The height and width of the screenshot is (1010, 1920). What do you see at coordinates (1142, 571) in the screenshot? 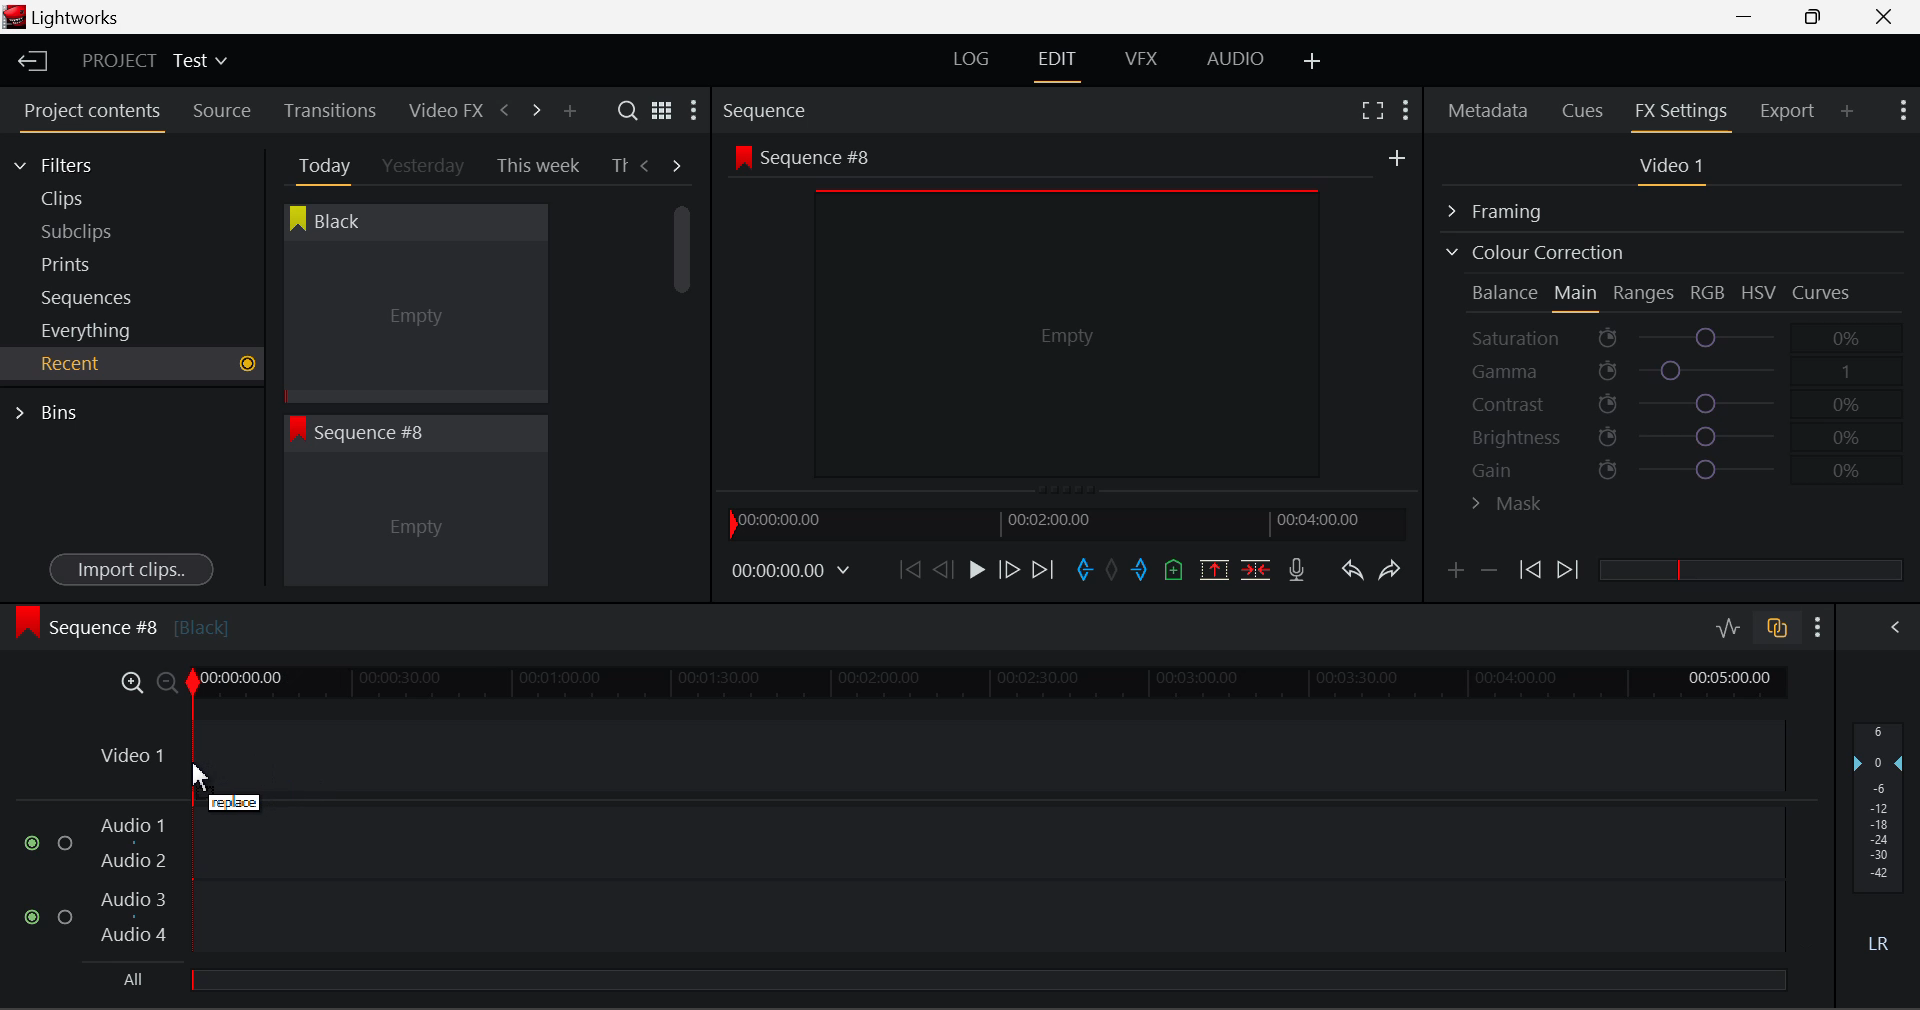
I see `Mark Out` at bounding box center [1142, 571].